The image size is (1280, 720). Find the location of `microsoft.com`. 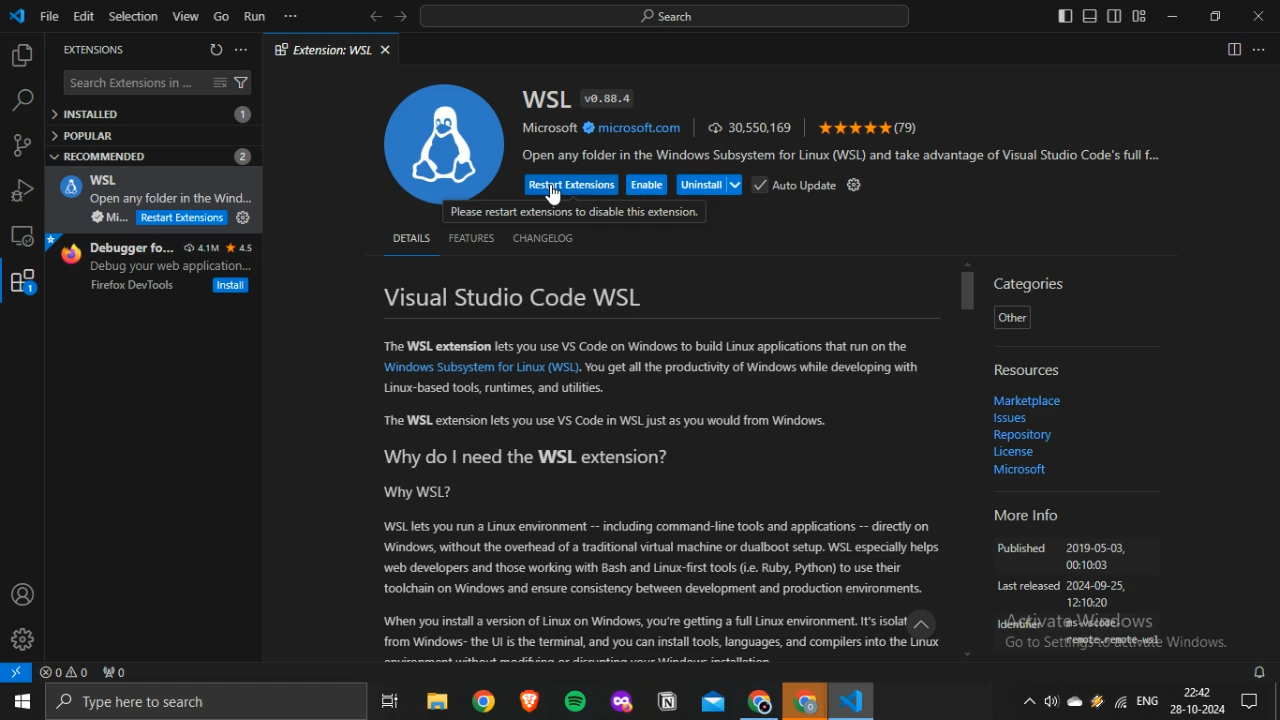

microsoft.com is located at coordinates (633, 128).